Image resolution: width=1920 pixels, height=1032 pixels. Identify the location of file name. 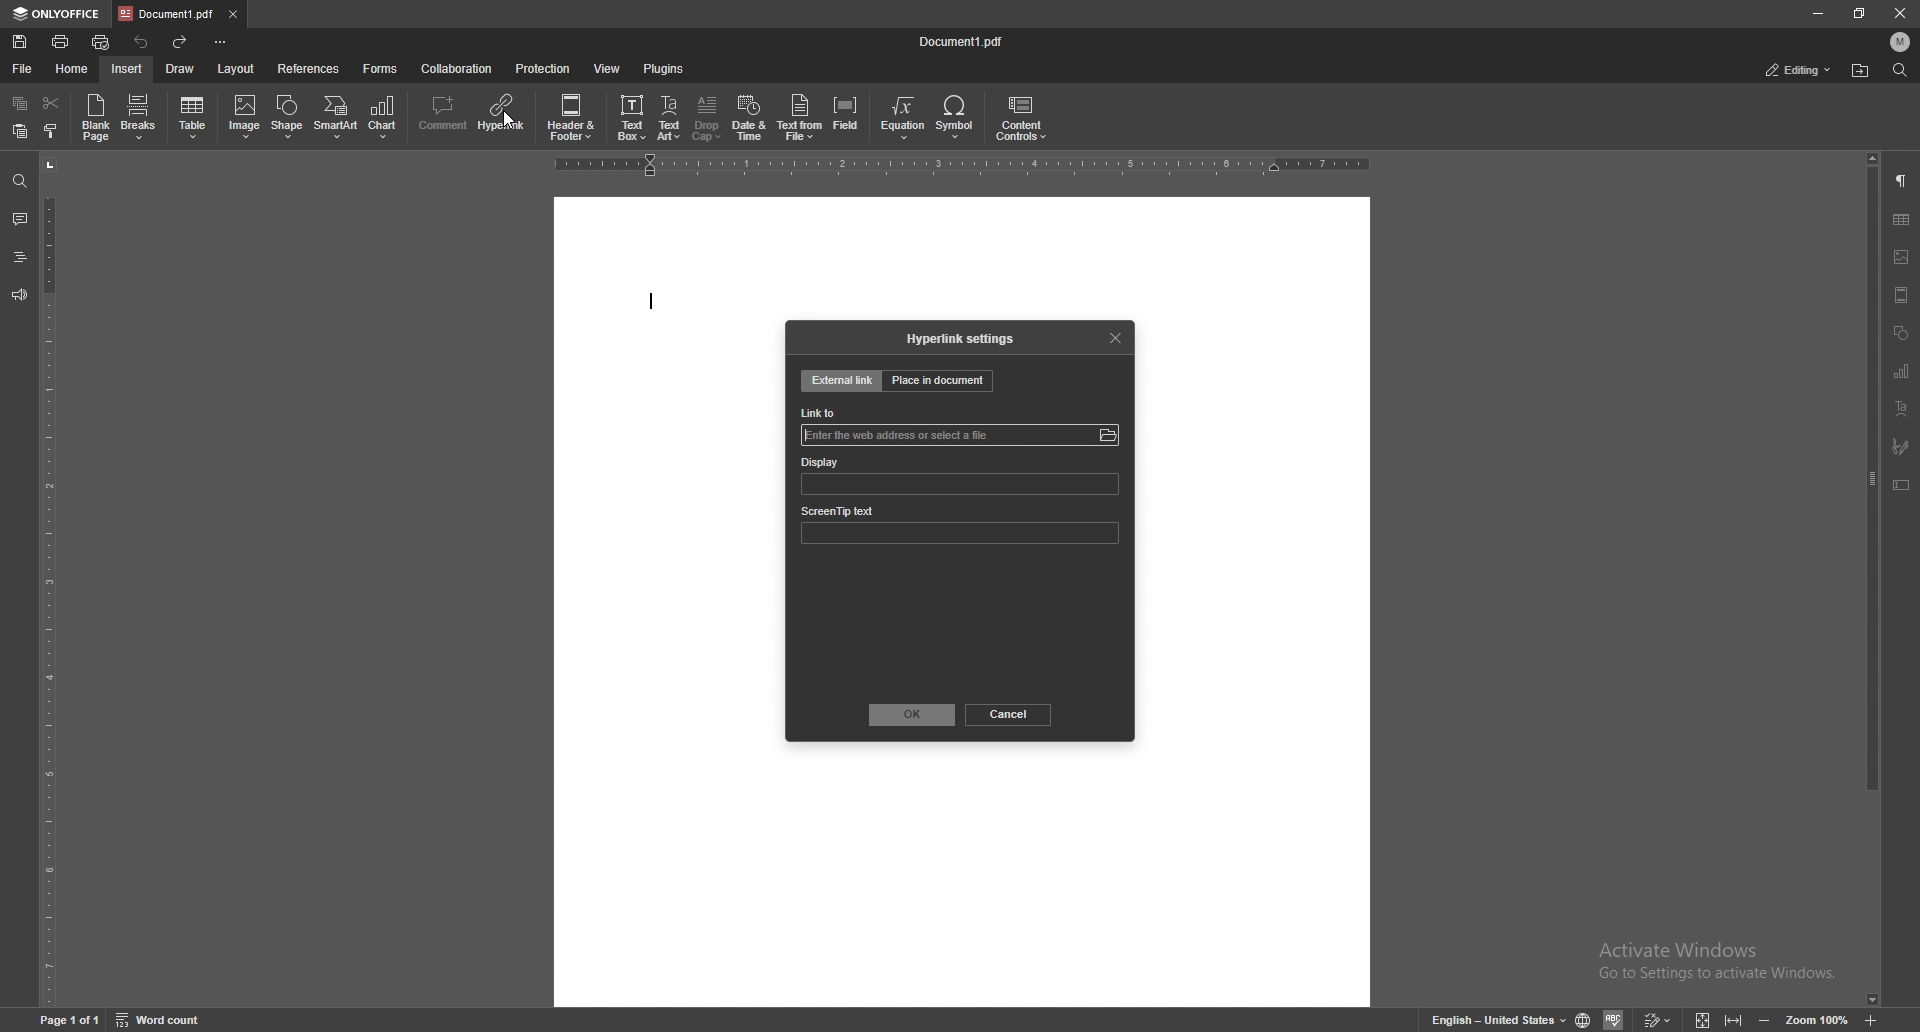
(961, 41).